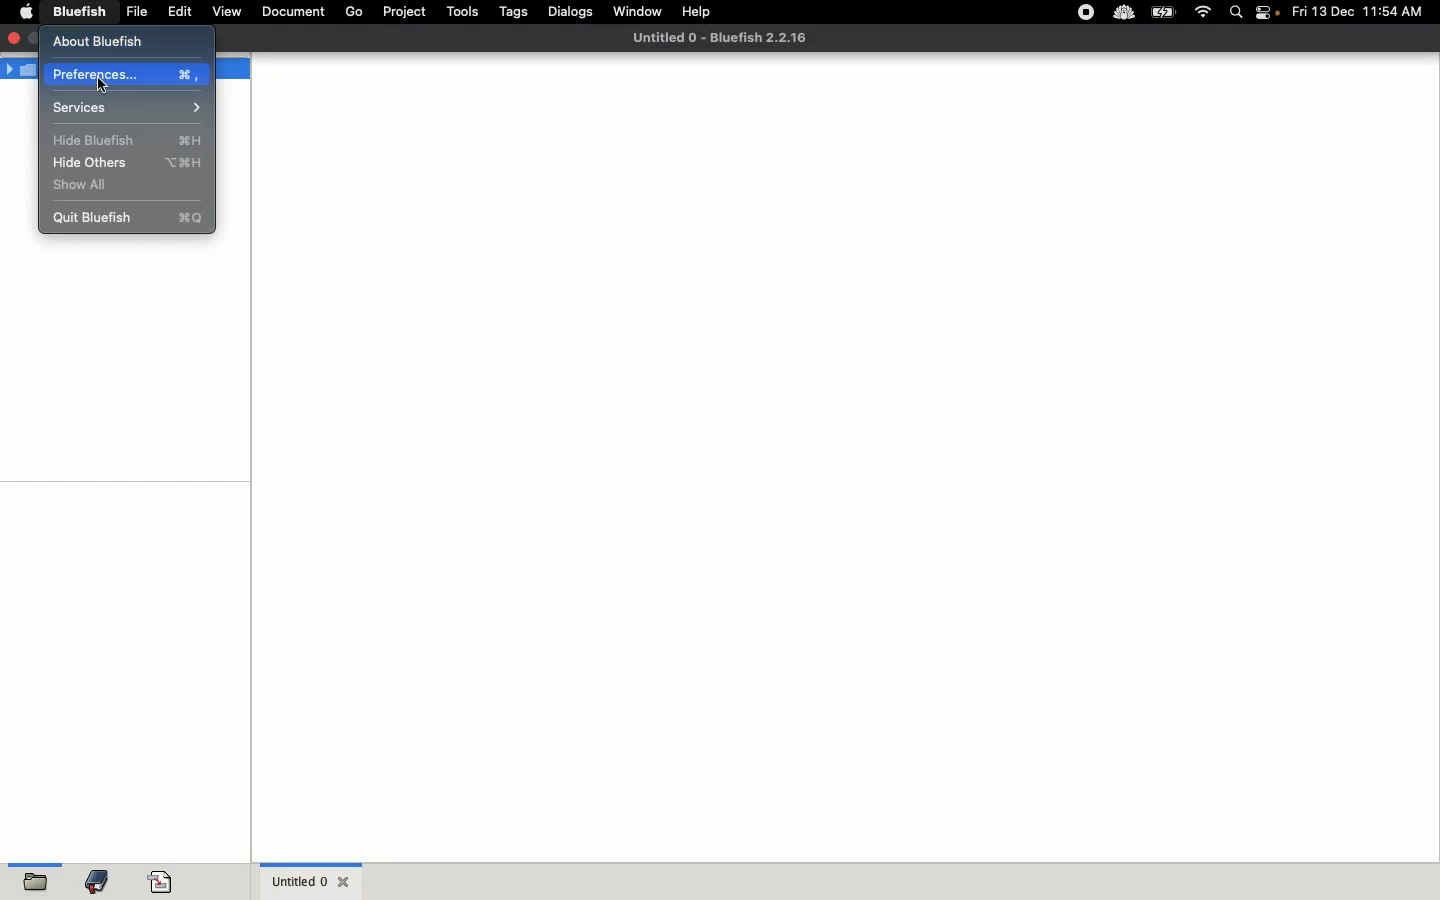 The height and width of the screenshot is (900, 1440). What do you see at coordinates (697, 11) in the screenshot?
I see `Help` at bounding box center [697, 11].